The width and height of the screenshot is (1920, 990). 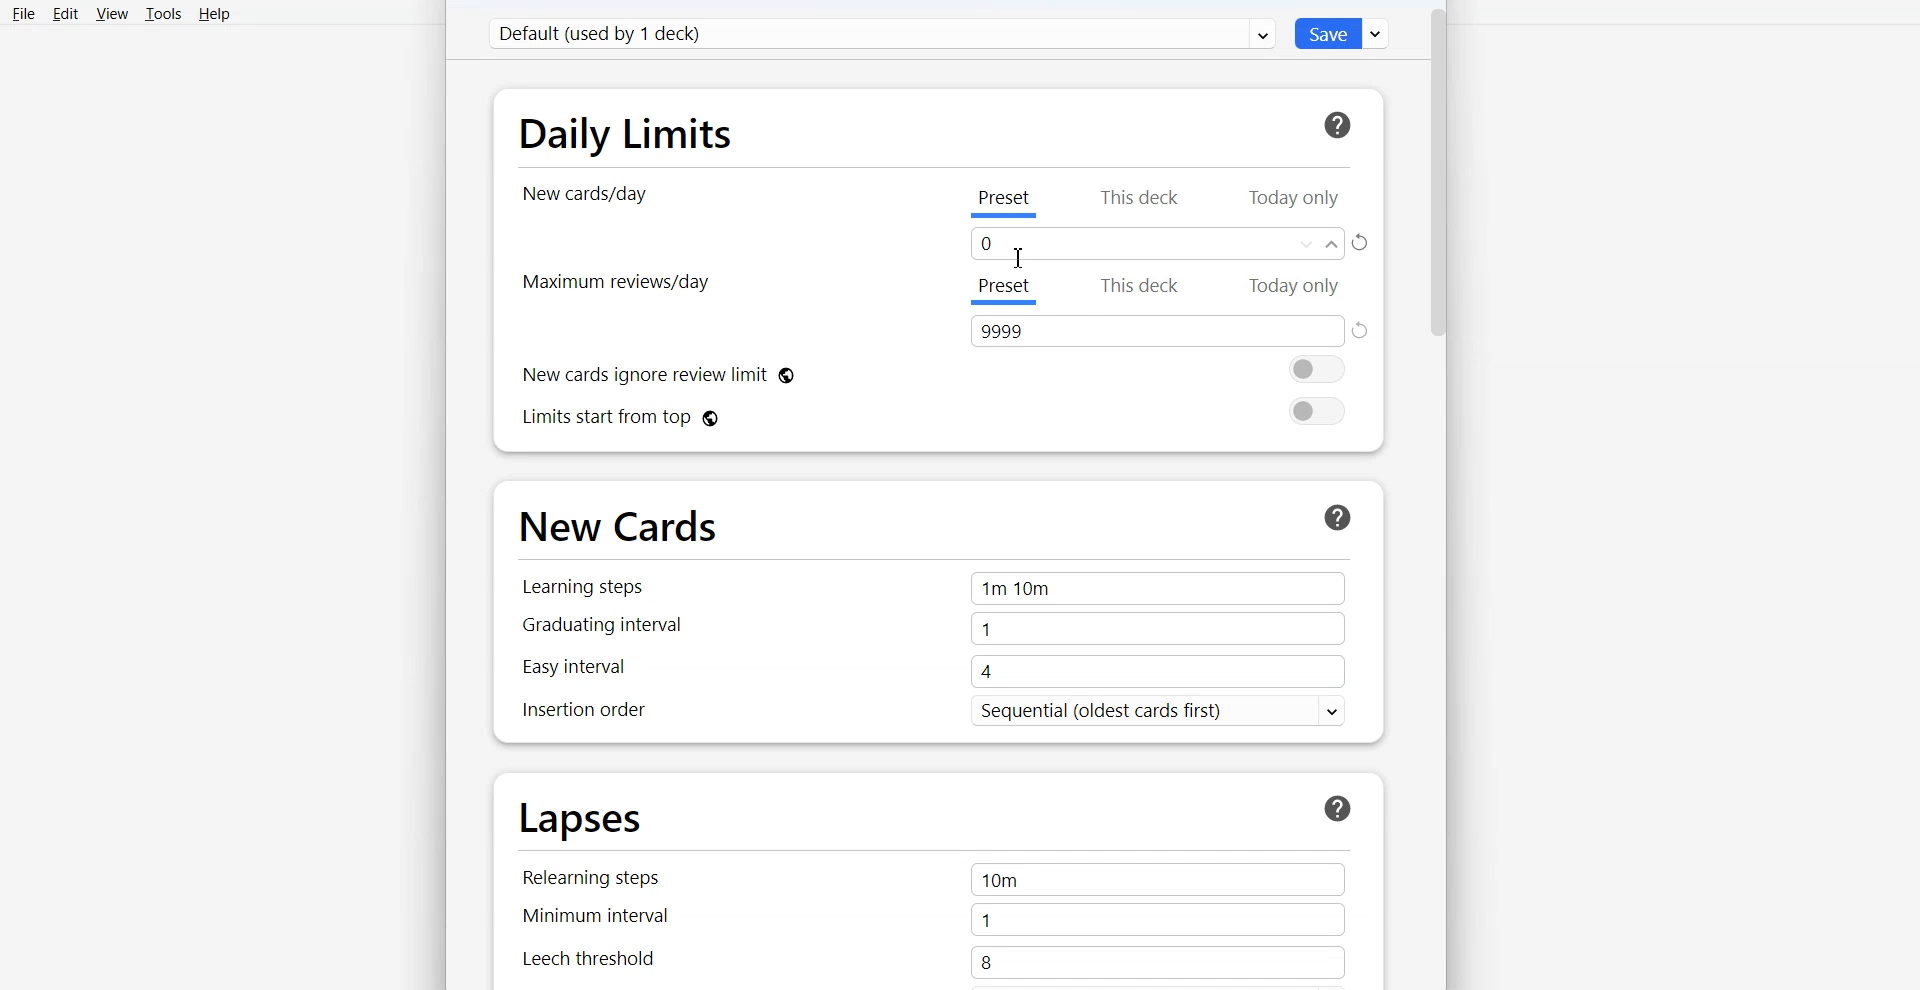 What do you see at coordinates (612, 924) in the screenshot?
I see `Minimum interval` at bounding box center [612, 924].